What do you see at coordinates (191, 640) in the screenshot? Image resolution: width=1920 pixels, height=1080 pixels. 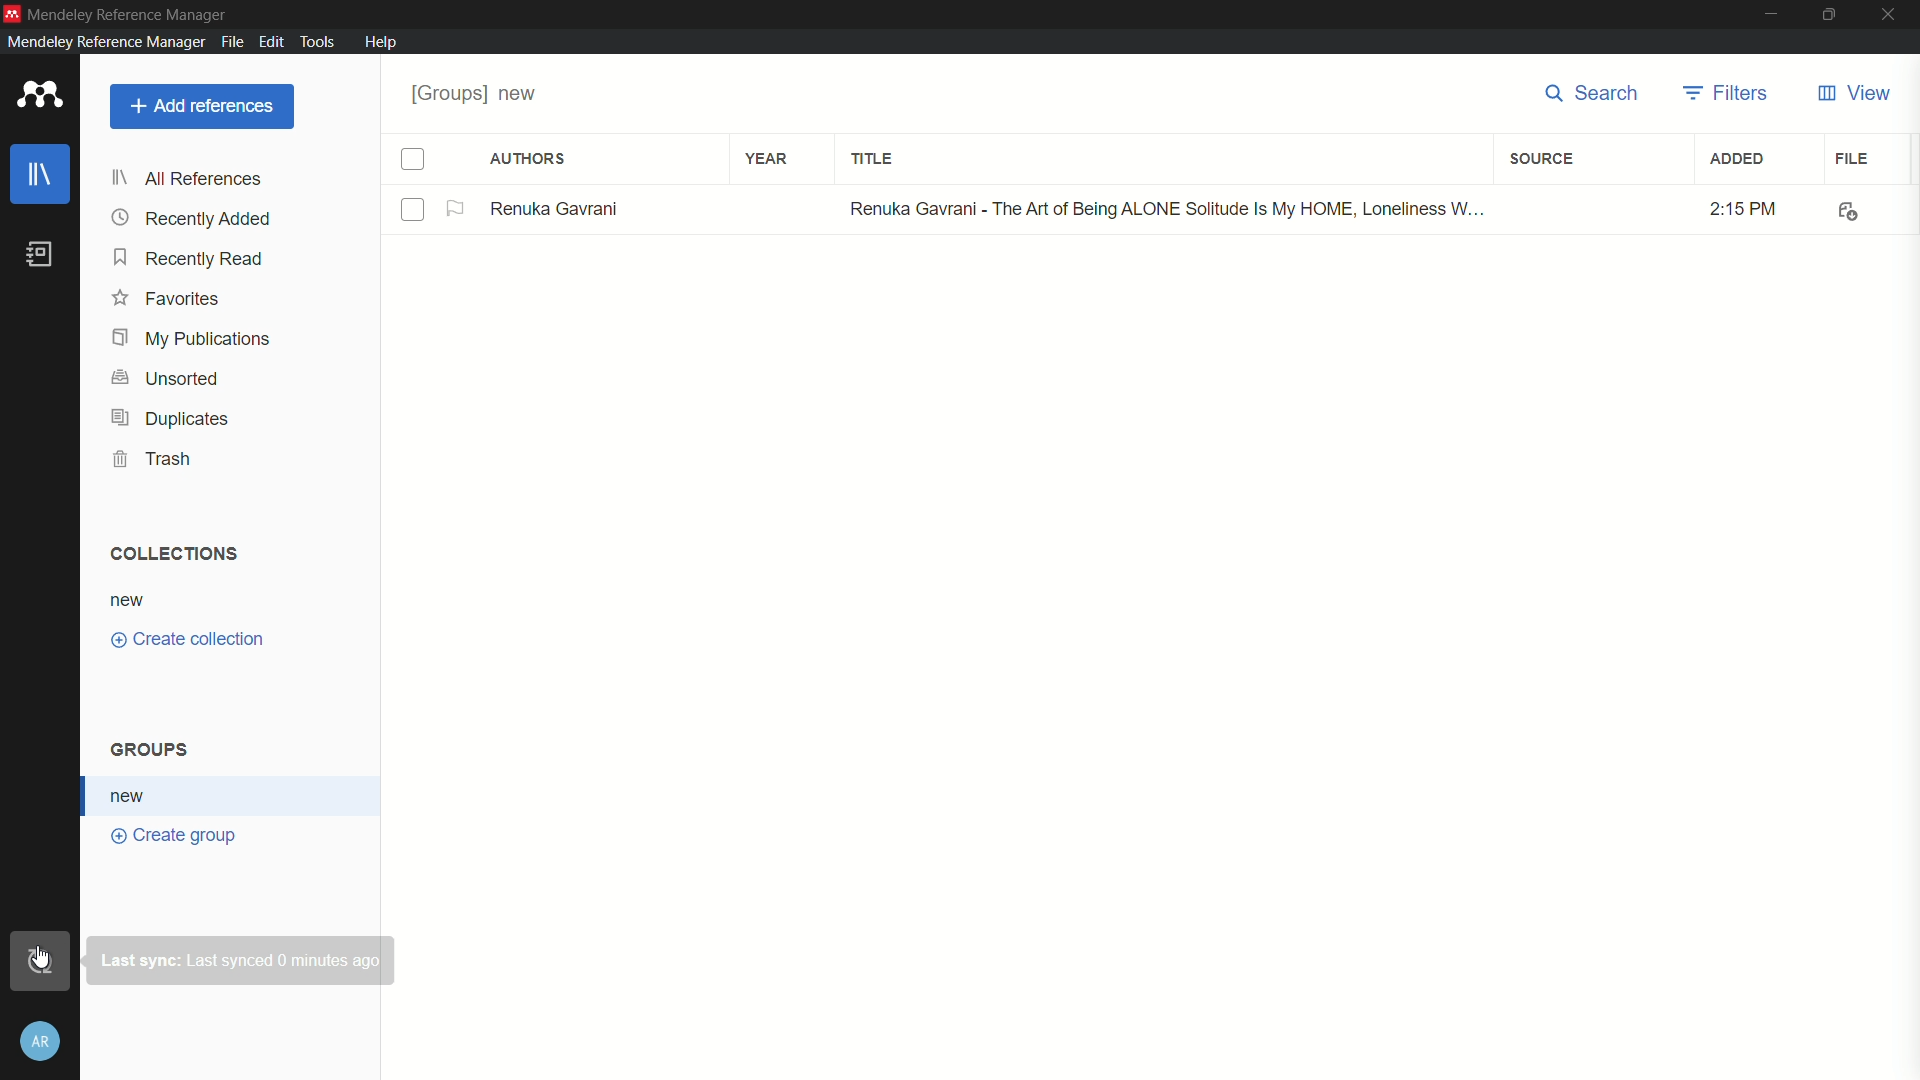 I see `create collection` at bounding box center [191, 640].